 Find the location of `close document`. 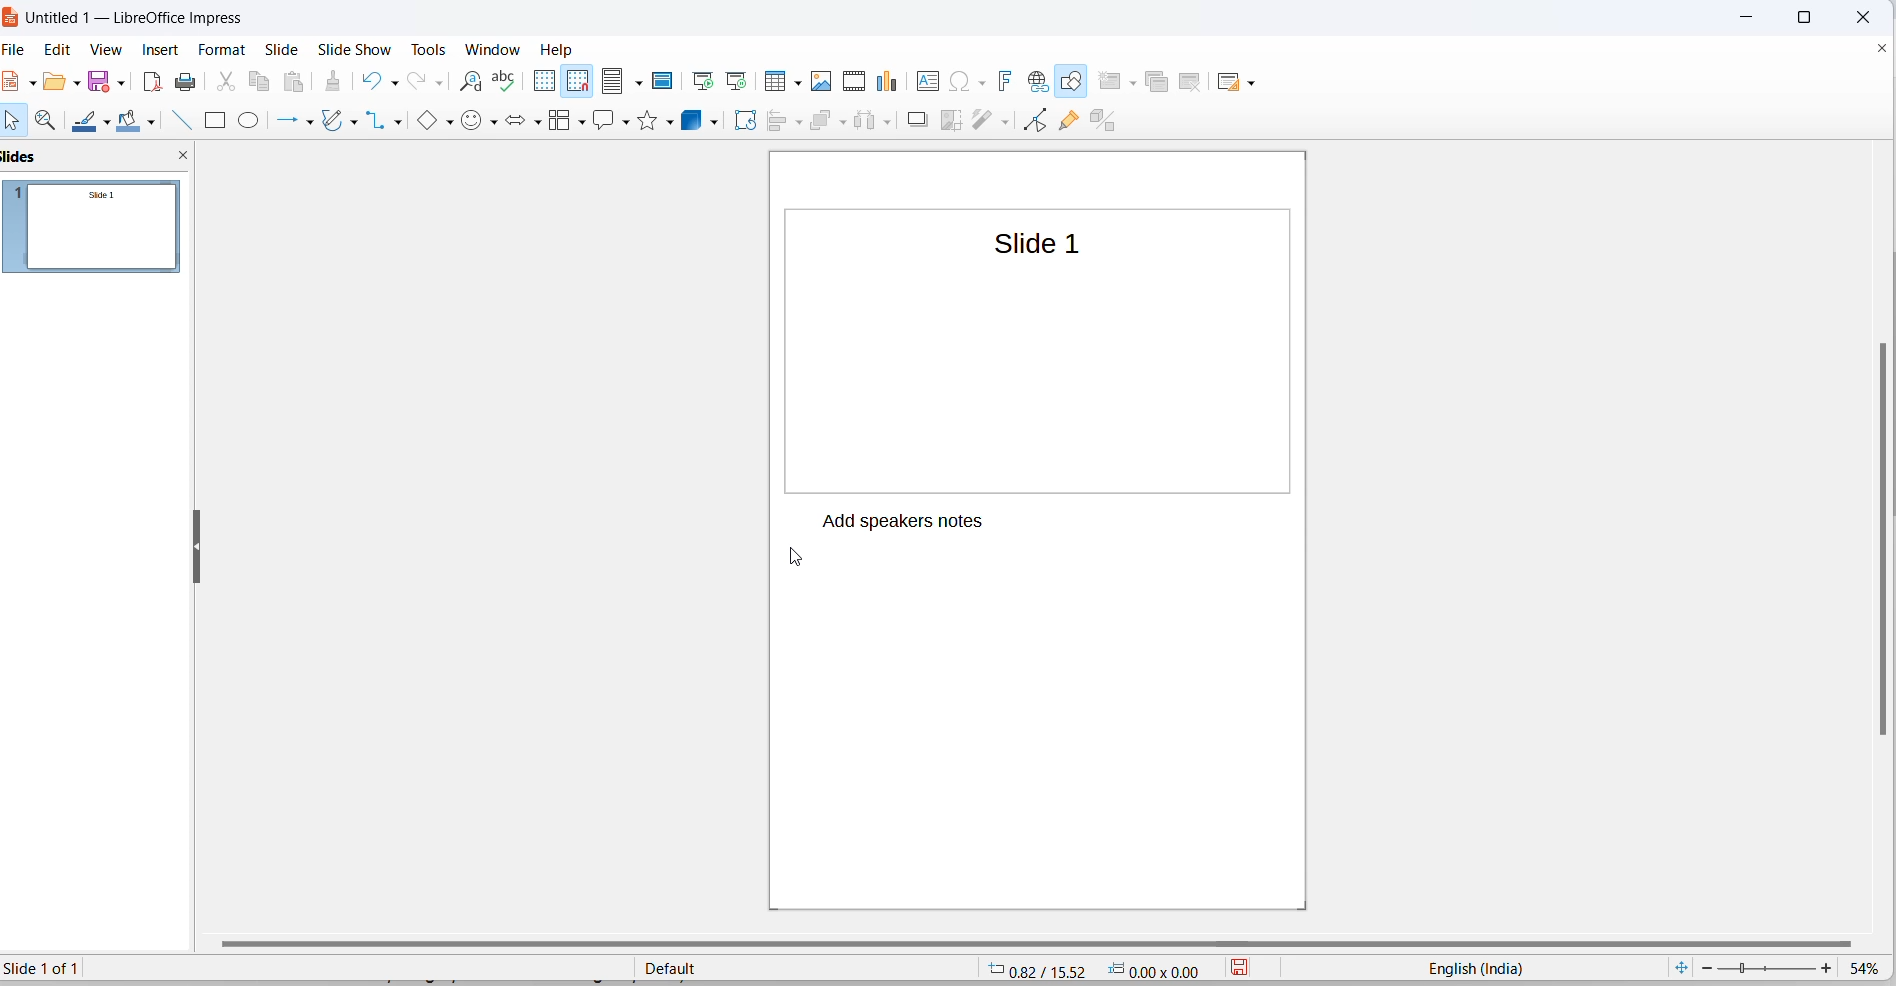

close document is located at coordinates (1882, 49).